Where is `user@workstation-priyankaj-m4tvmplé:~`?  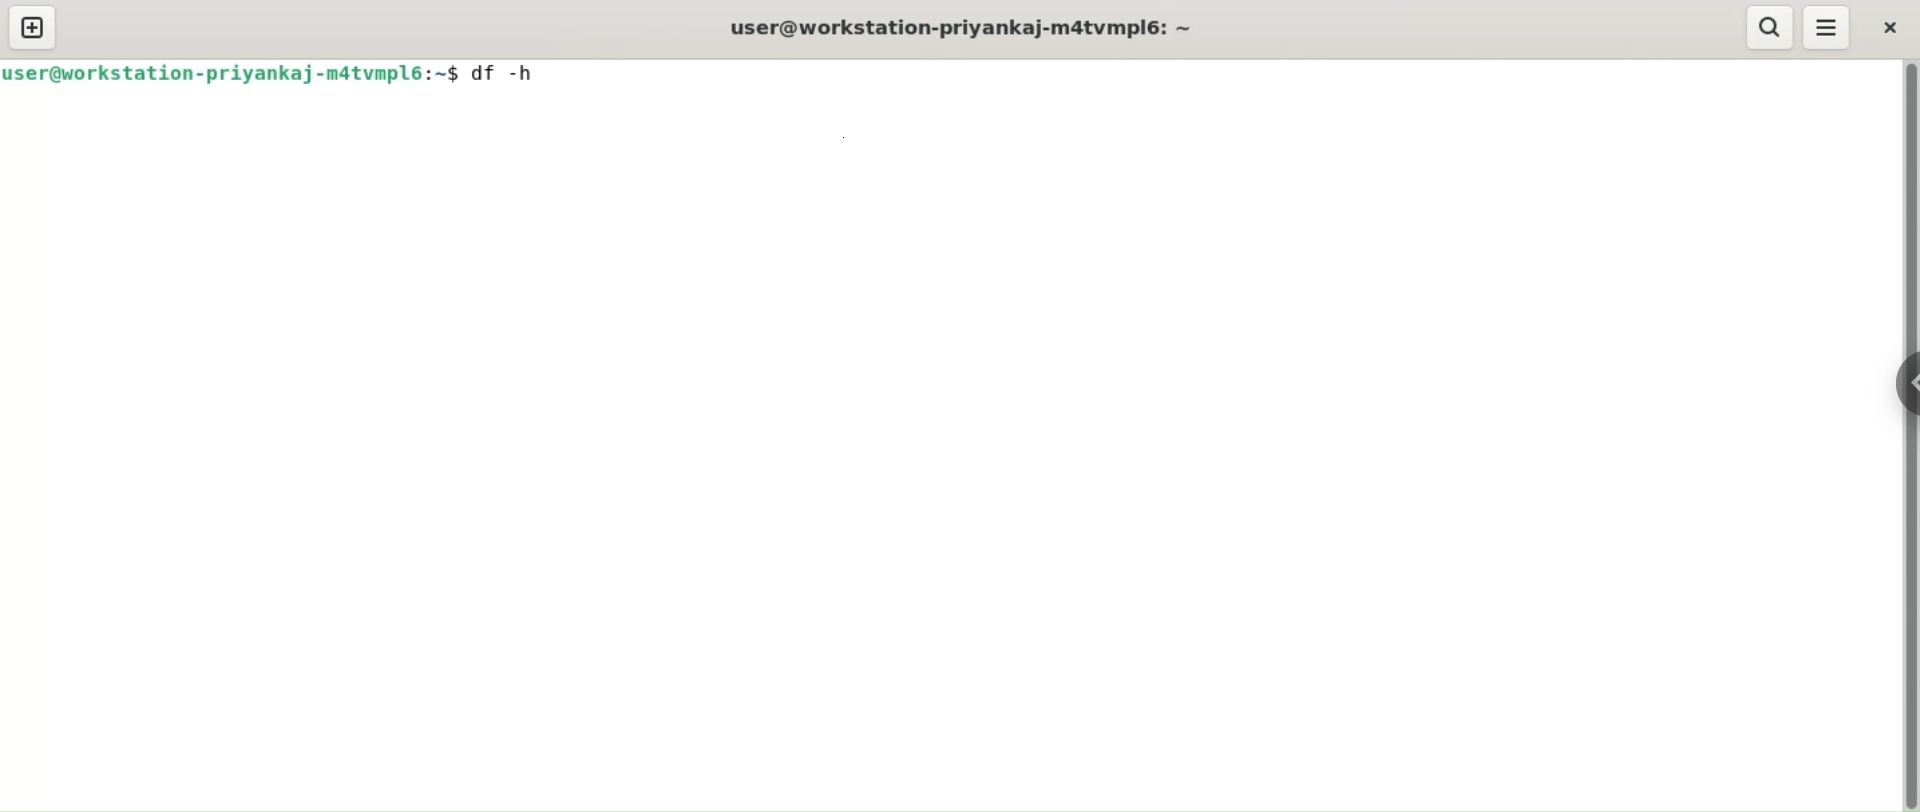
user@workstation-priyankaj-m4tvmplé:~ is located at coordinates (975, 27).